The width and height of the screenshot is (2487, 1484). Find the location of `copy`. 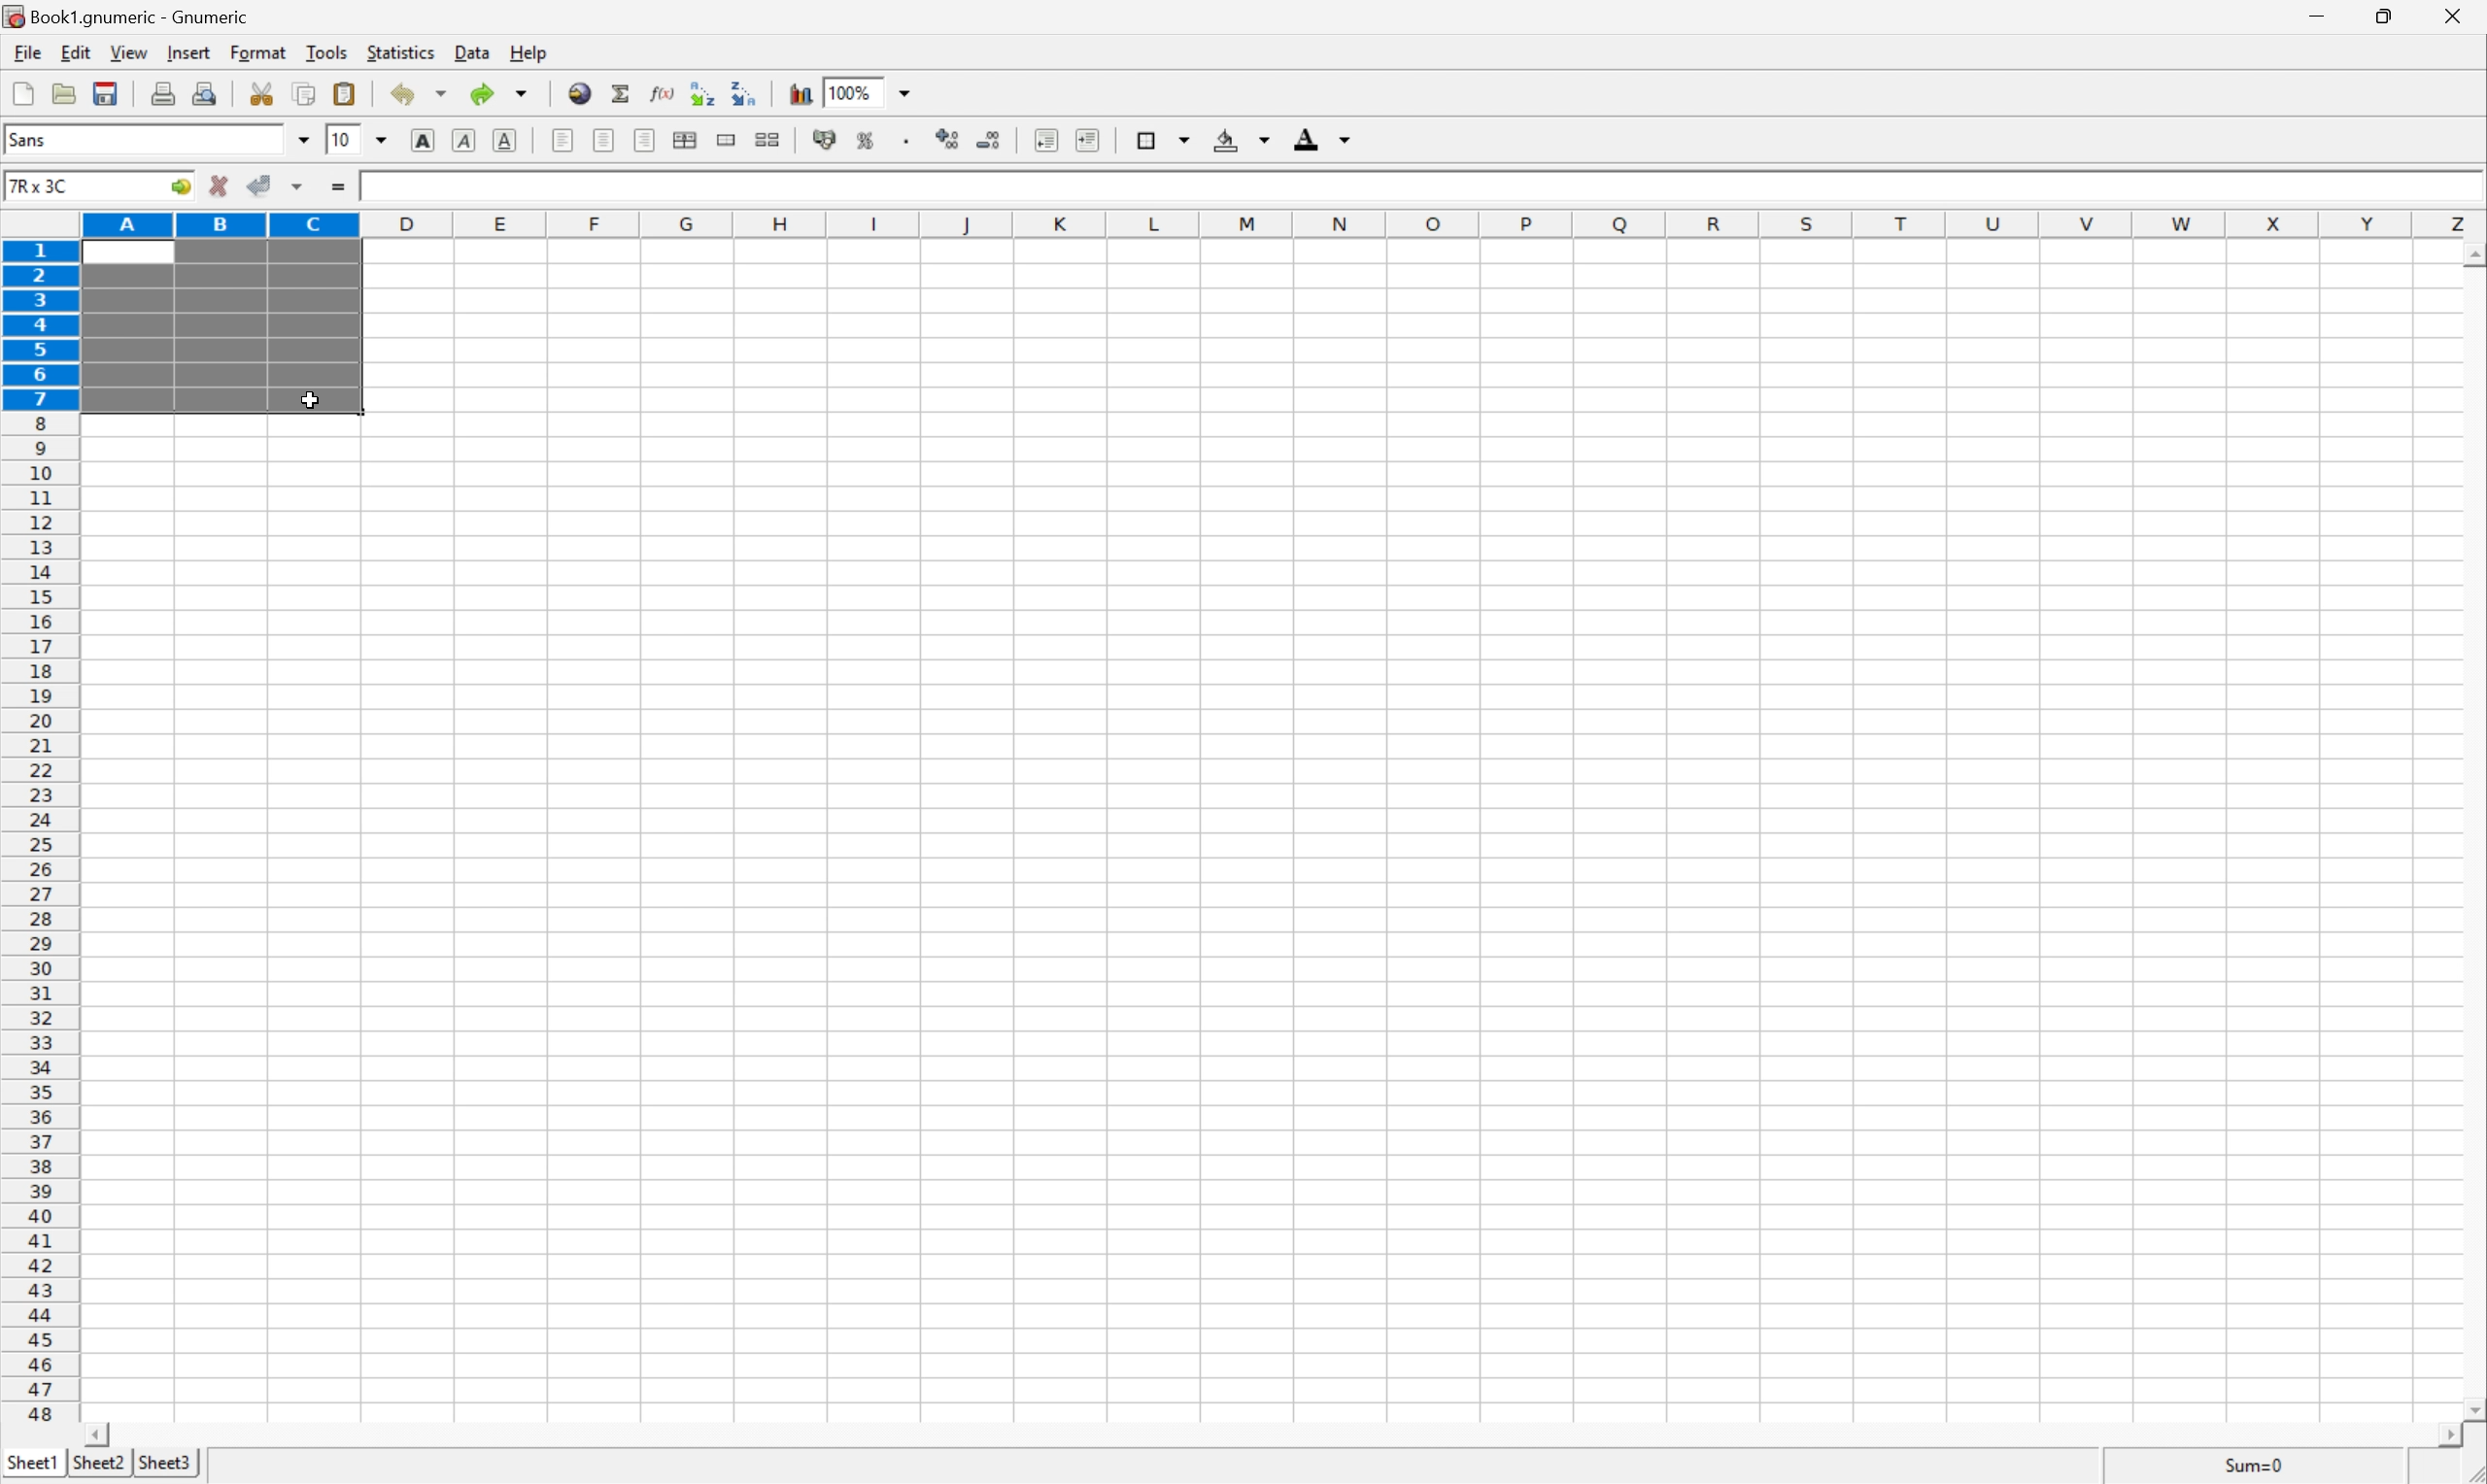

copy is located at coordinates (306, 92).